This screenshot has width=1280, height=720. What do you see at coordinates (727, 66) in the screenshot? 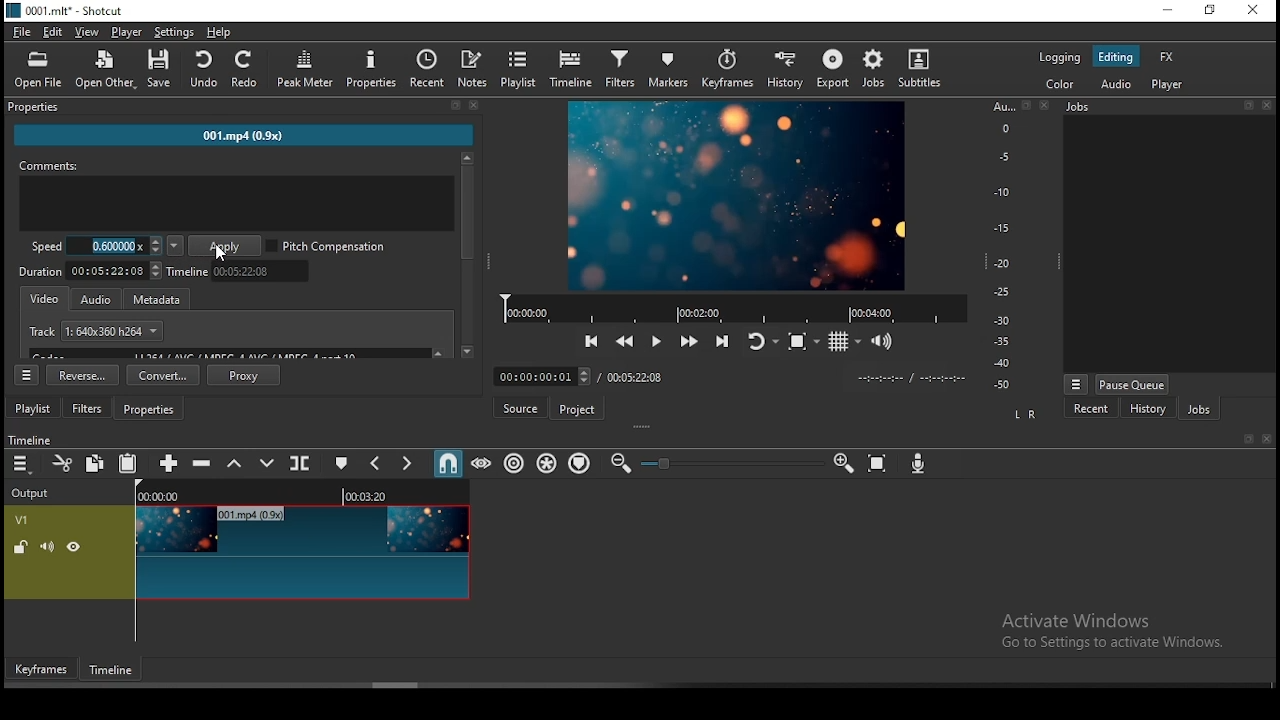
I see `keyframes` at bounding box center [727, 66].